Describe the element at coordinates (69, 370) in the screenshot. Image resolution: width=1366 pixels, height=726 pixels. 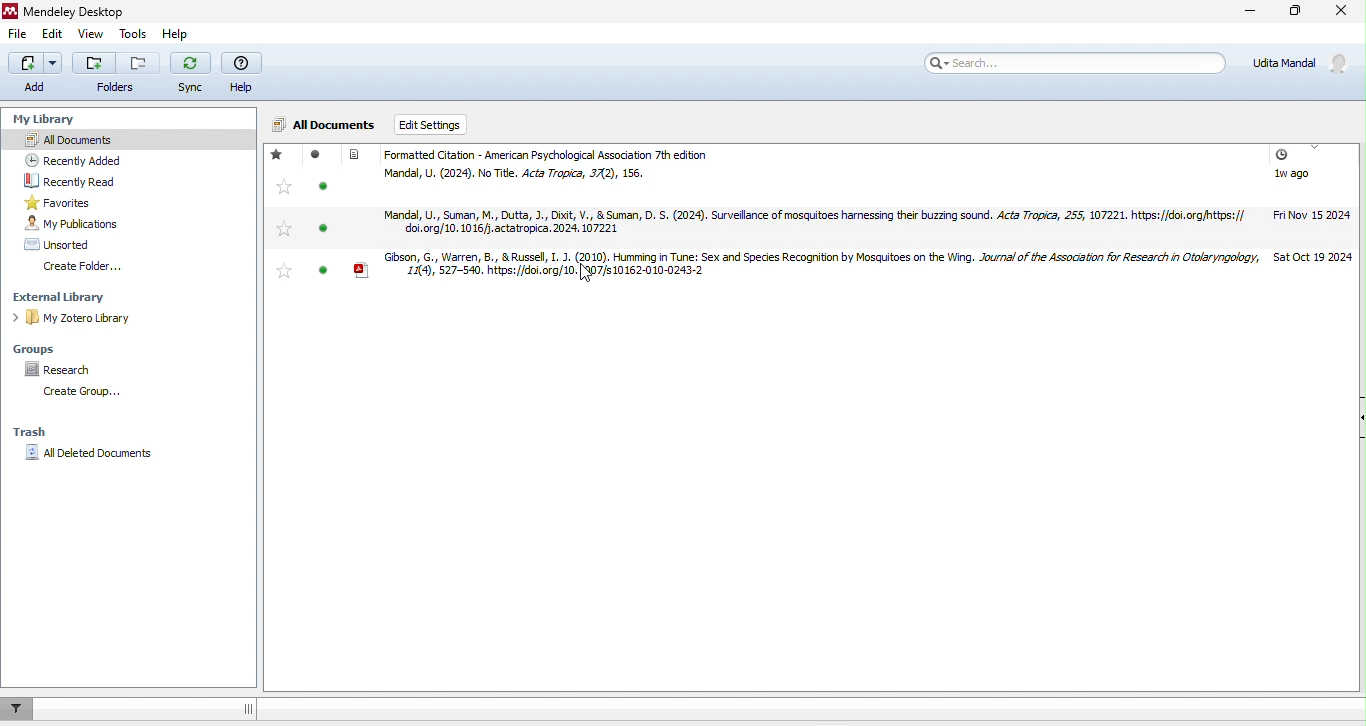
I see `research` at that location.